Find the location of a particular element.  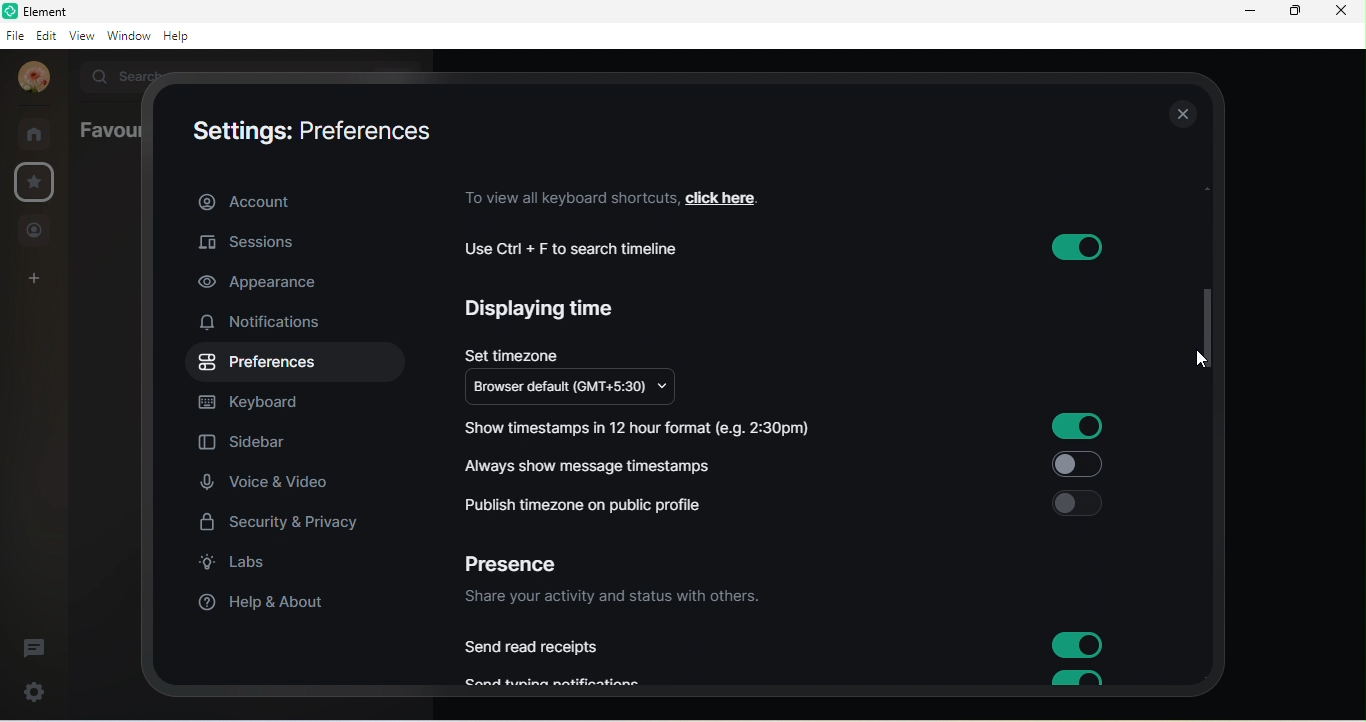

quick settings is located at coordinates (27, 692).